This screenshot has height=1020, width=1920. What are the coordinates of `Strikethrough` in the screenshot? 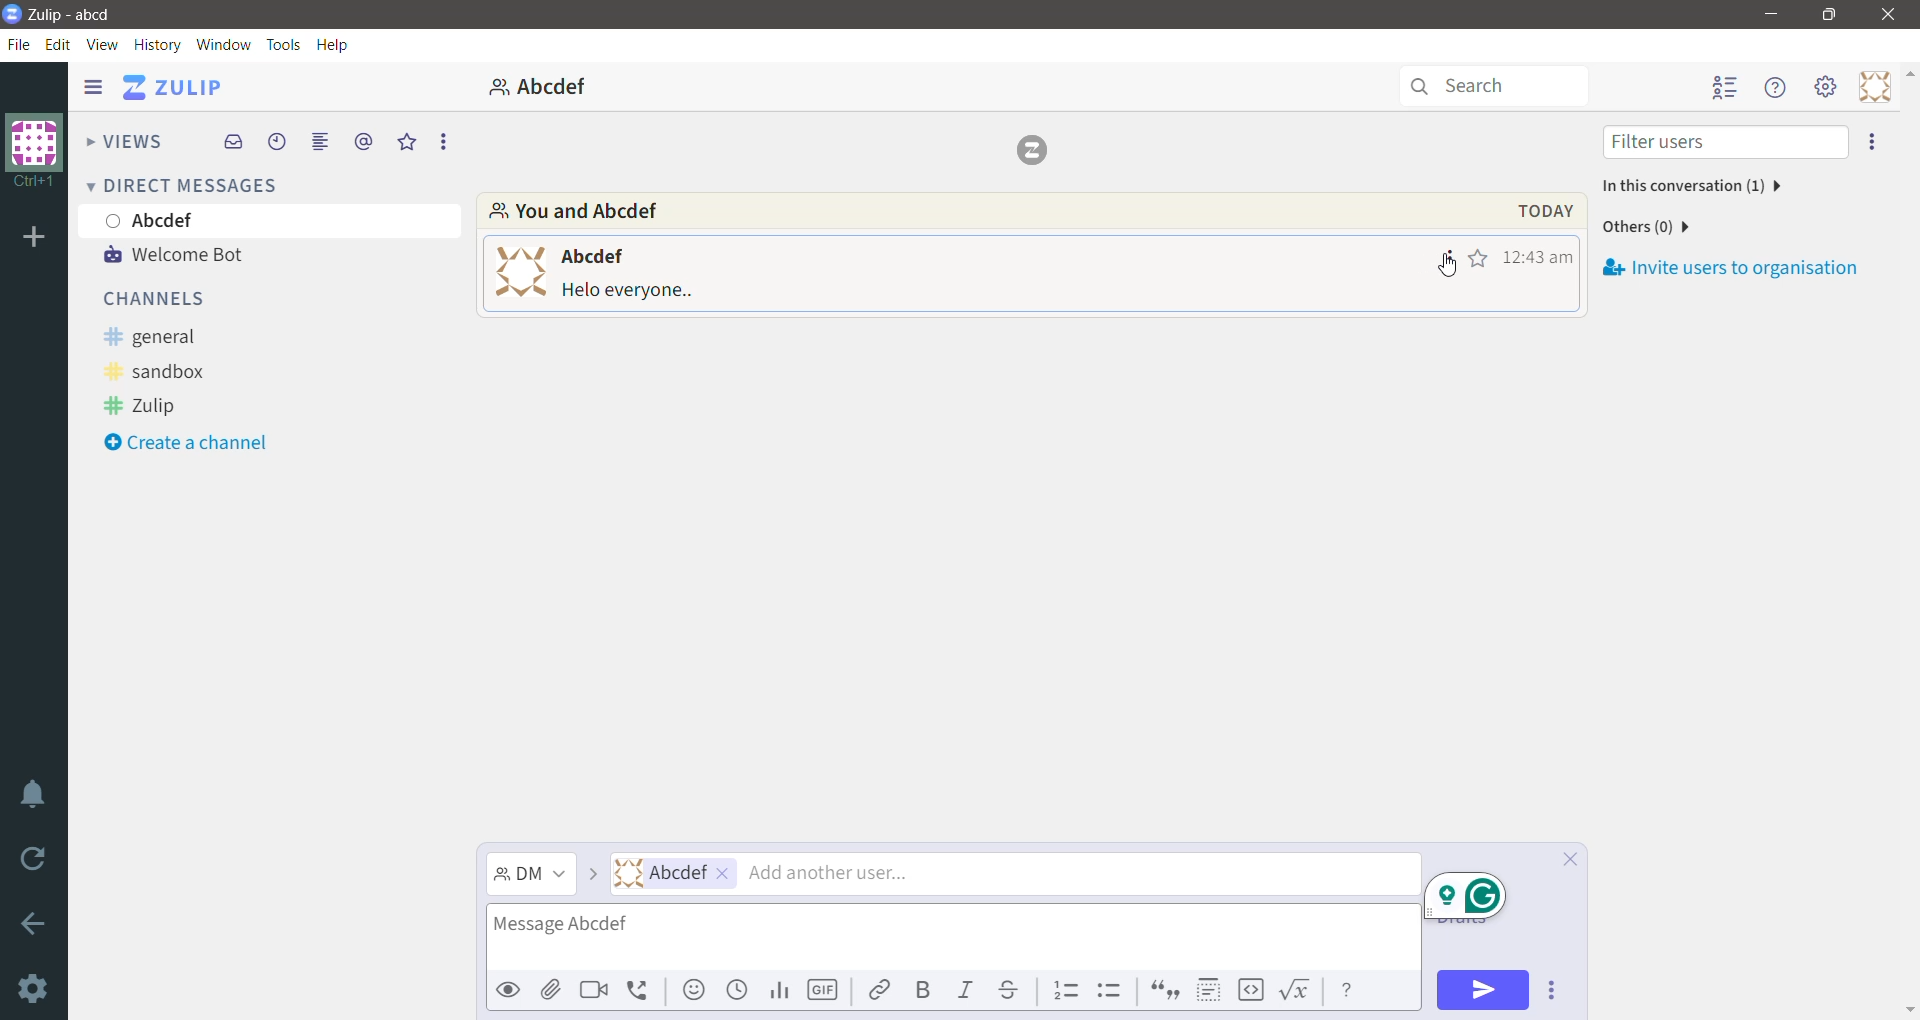 It's located at (1009, 990).